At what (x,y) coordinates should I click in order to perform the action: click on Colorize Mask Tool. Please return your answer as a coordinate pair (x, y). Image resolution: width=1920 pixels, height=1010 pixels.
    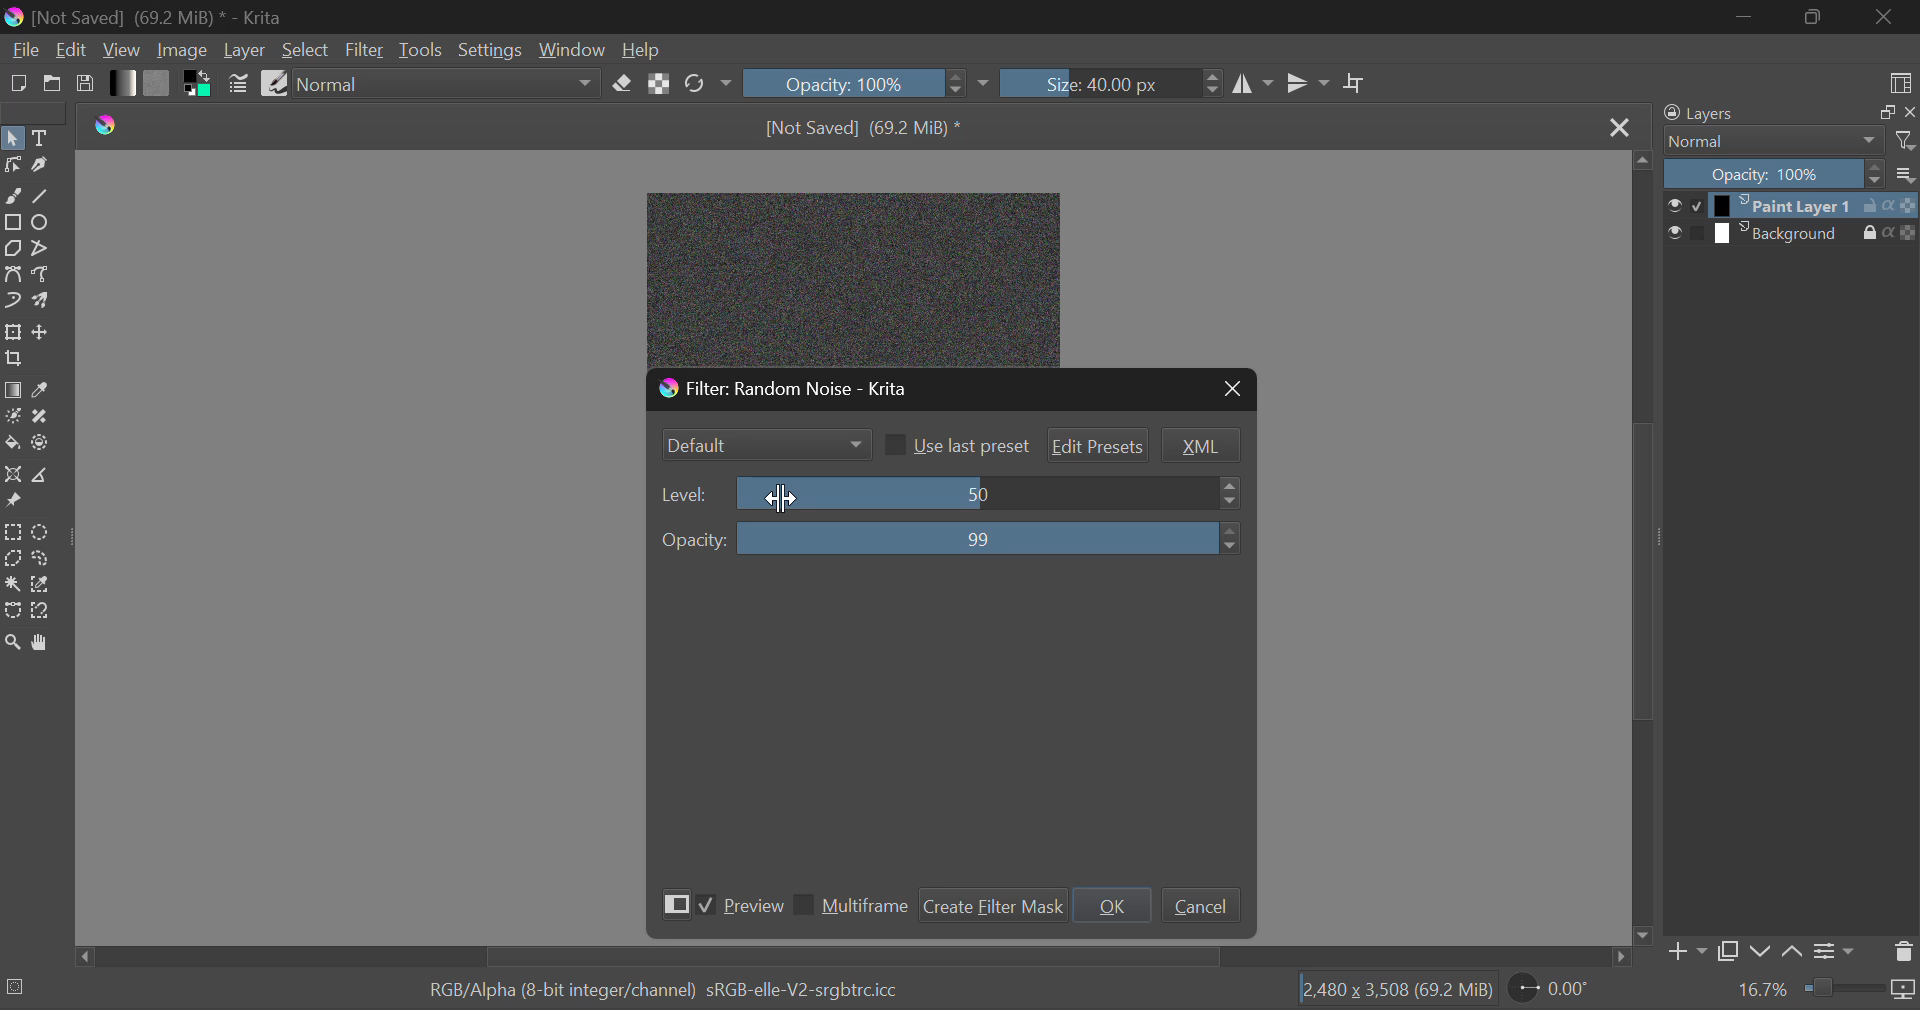
    Looking at the image, I should click on (14, 418).